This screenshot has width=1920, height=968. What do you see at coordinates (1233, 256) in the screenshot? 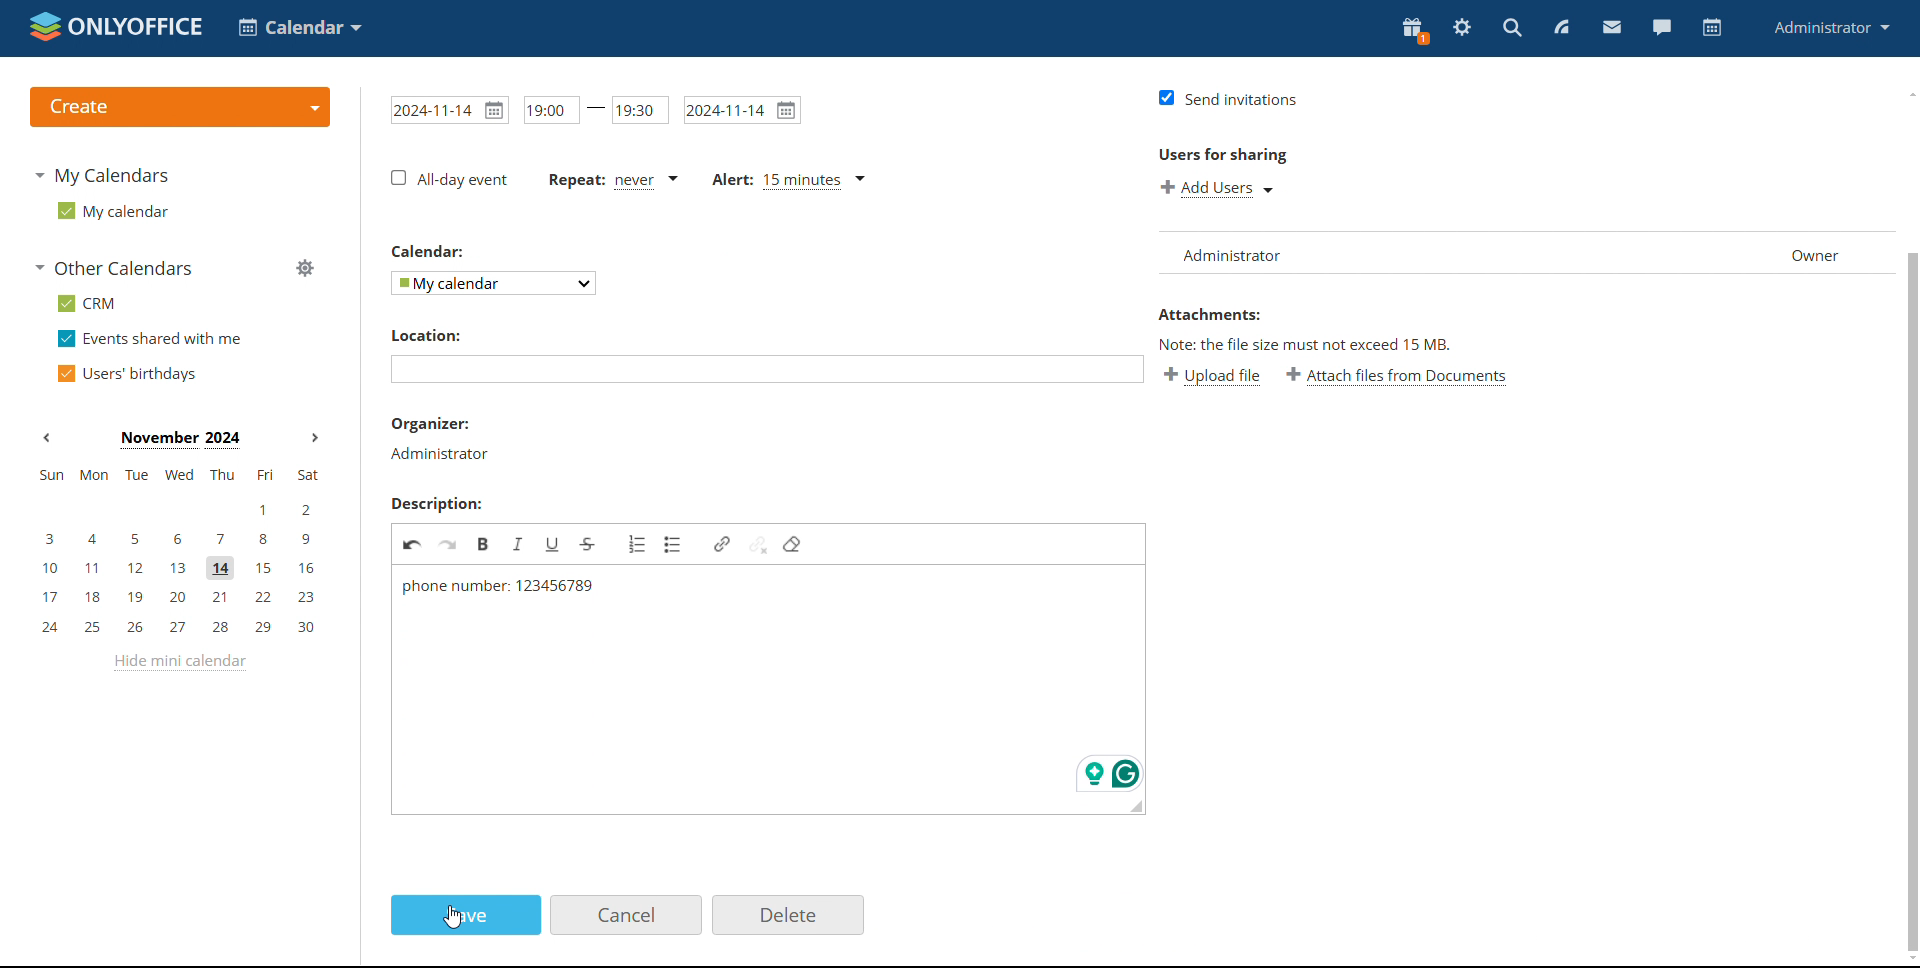
I see `administrator` at bounding box center [1233, 256].